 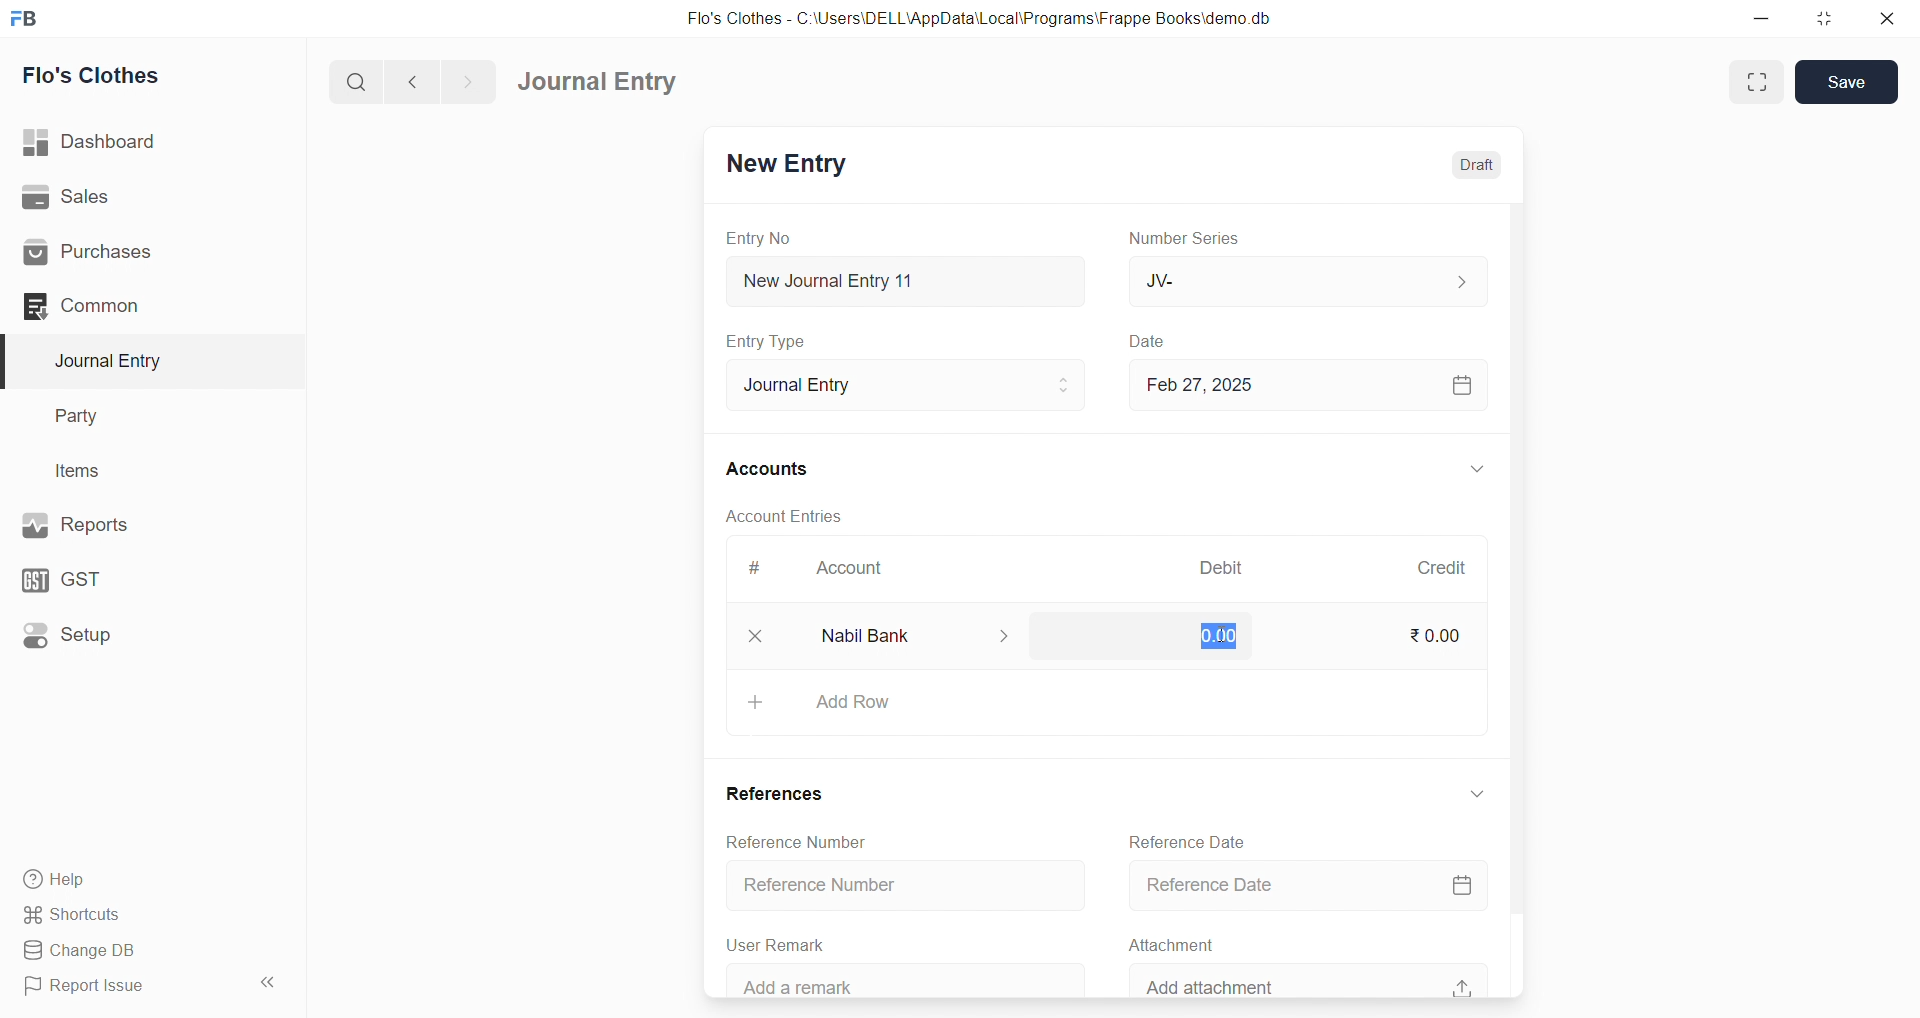 What do you see at coordinates (115, 638) in the screenshot?
I see `Setup` at bounding box center [115, 638].